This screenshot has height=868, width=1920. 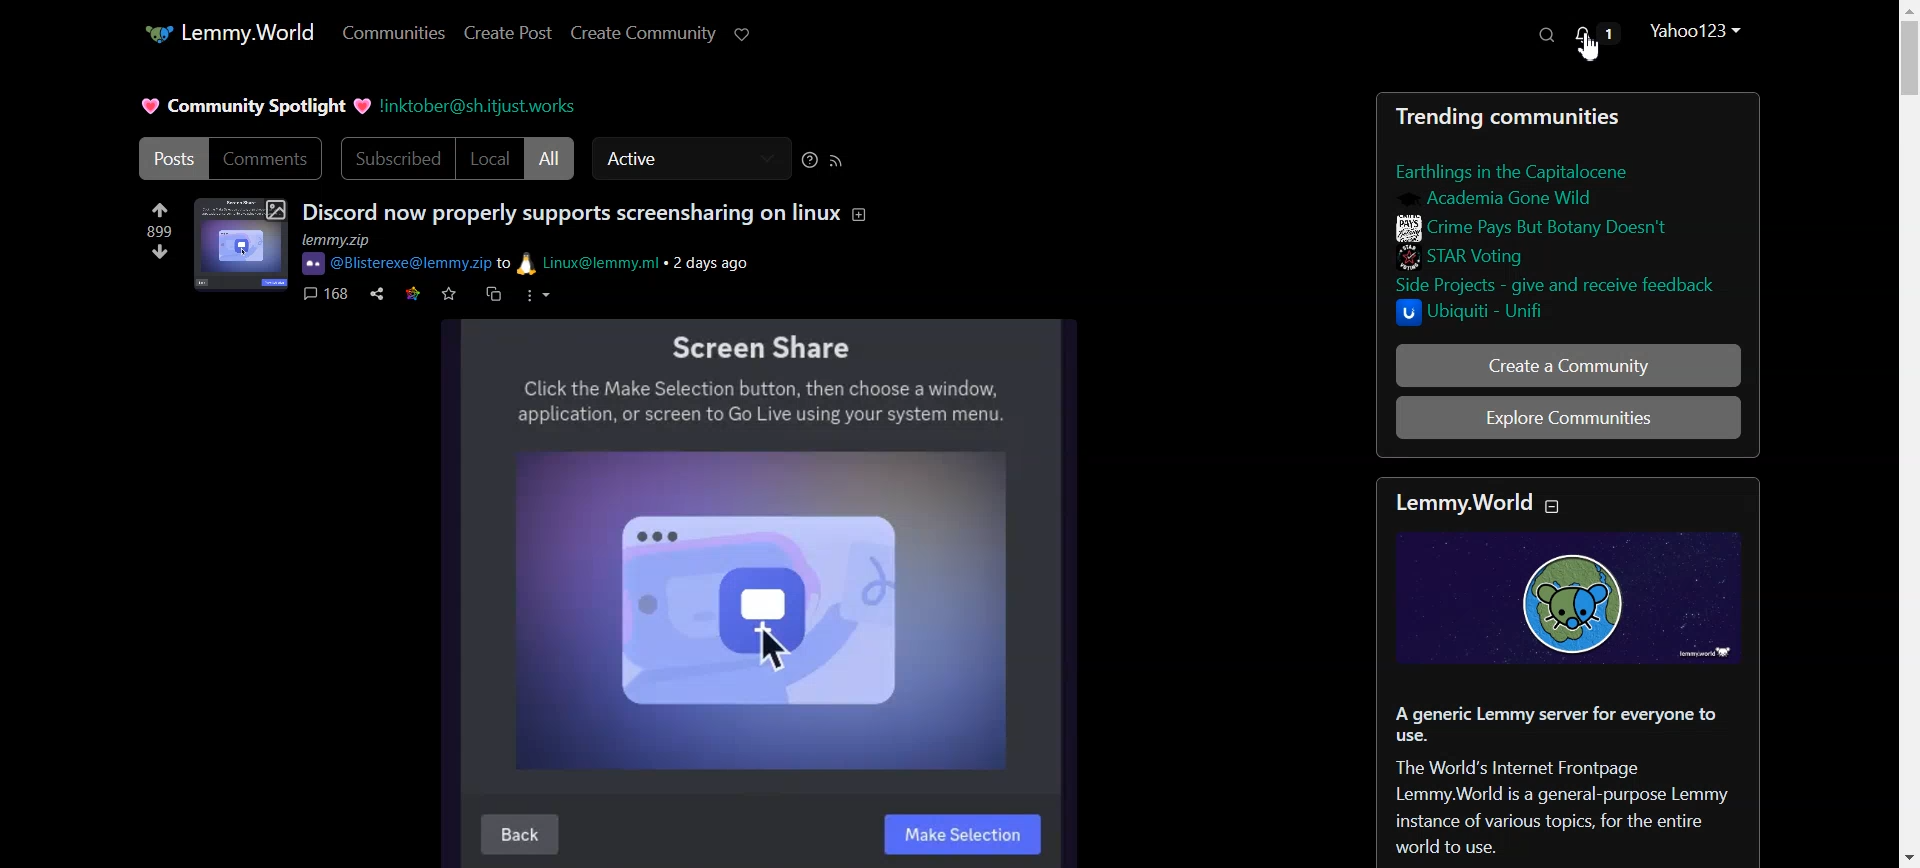 I want to click on Sorting Help, so click(x=812, y=160).